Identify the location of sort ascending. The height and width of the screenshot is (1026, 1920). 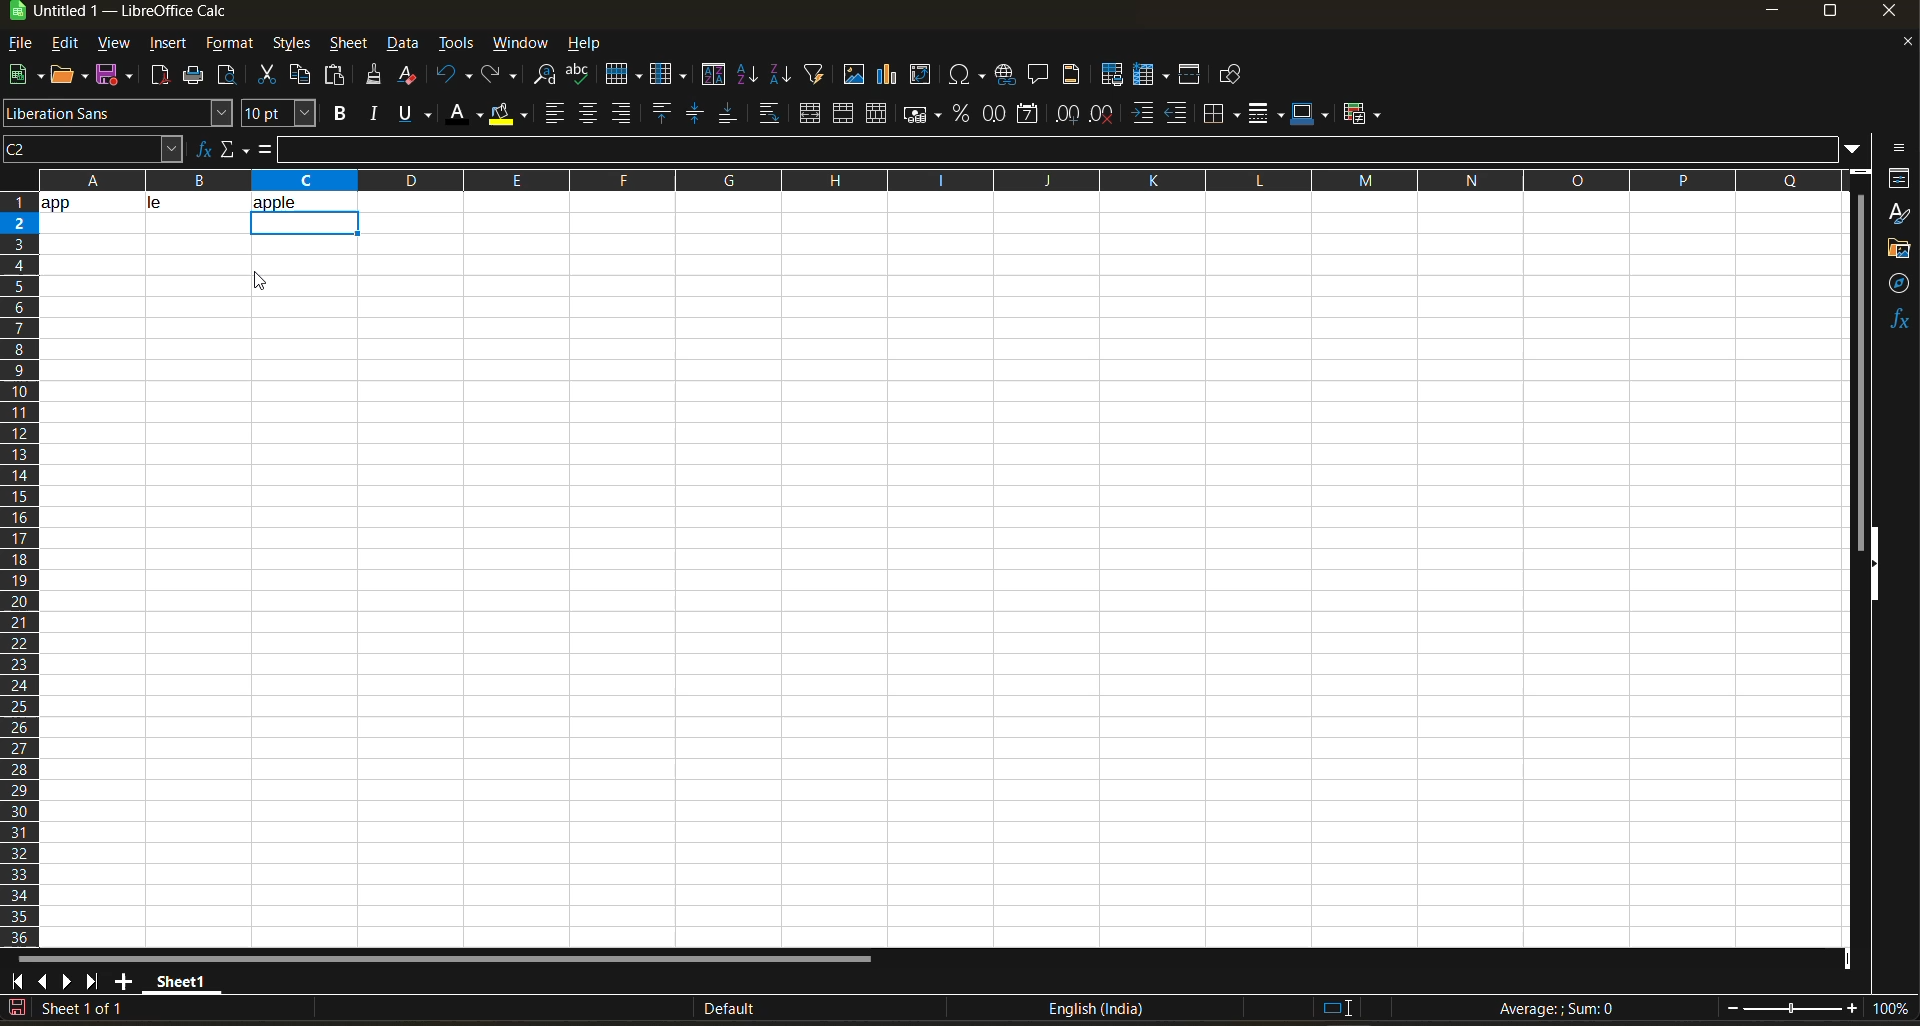
(749, 76).